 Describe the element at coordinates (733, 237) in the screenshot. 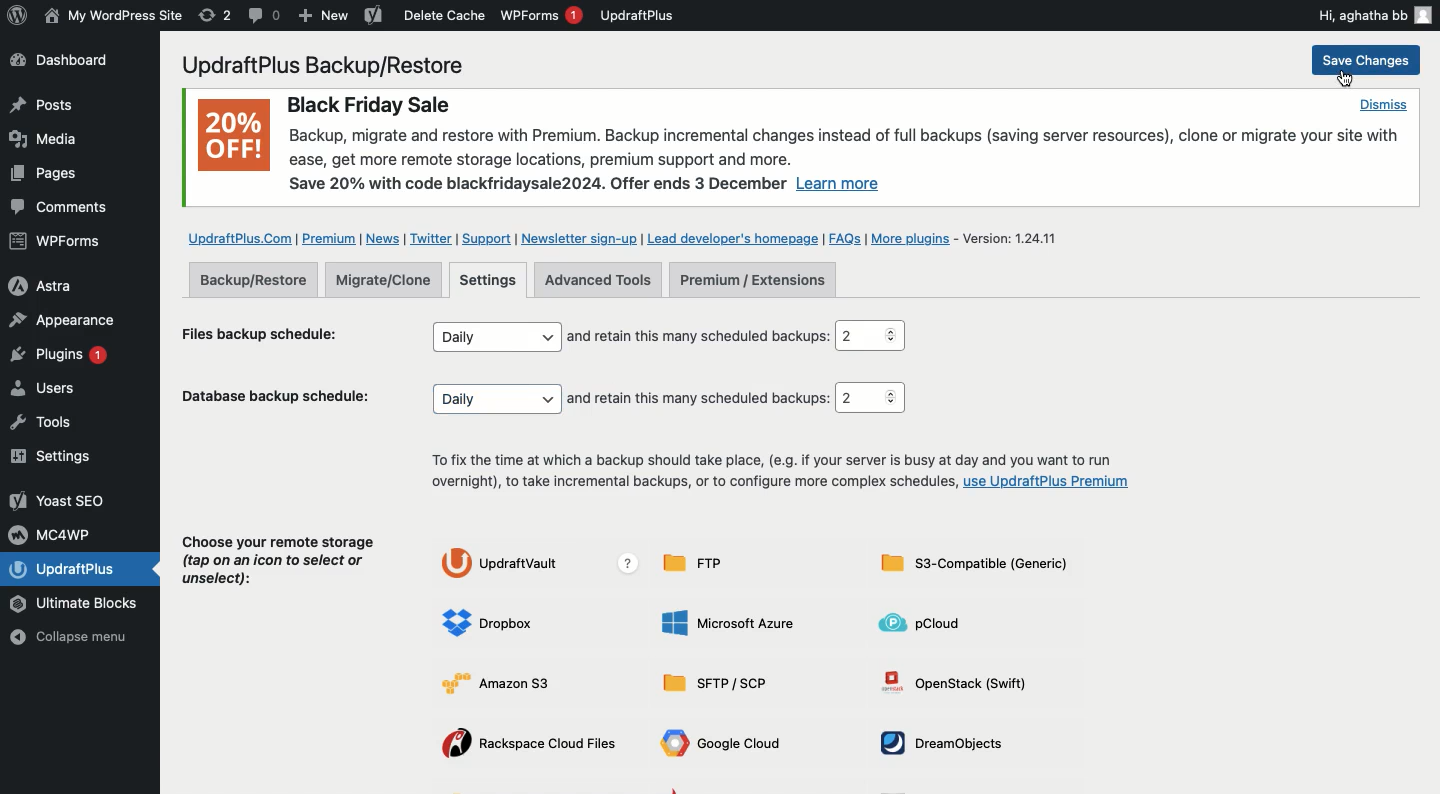

I see `Lead developer's homepage` at that location.